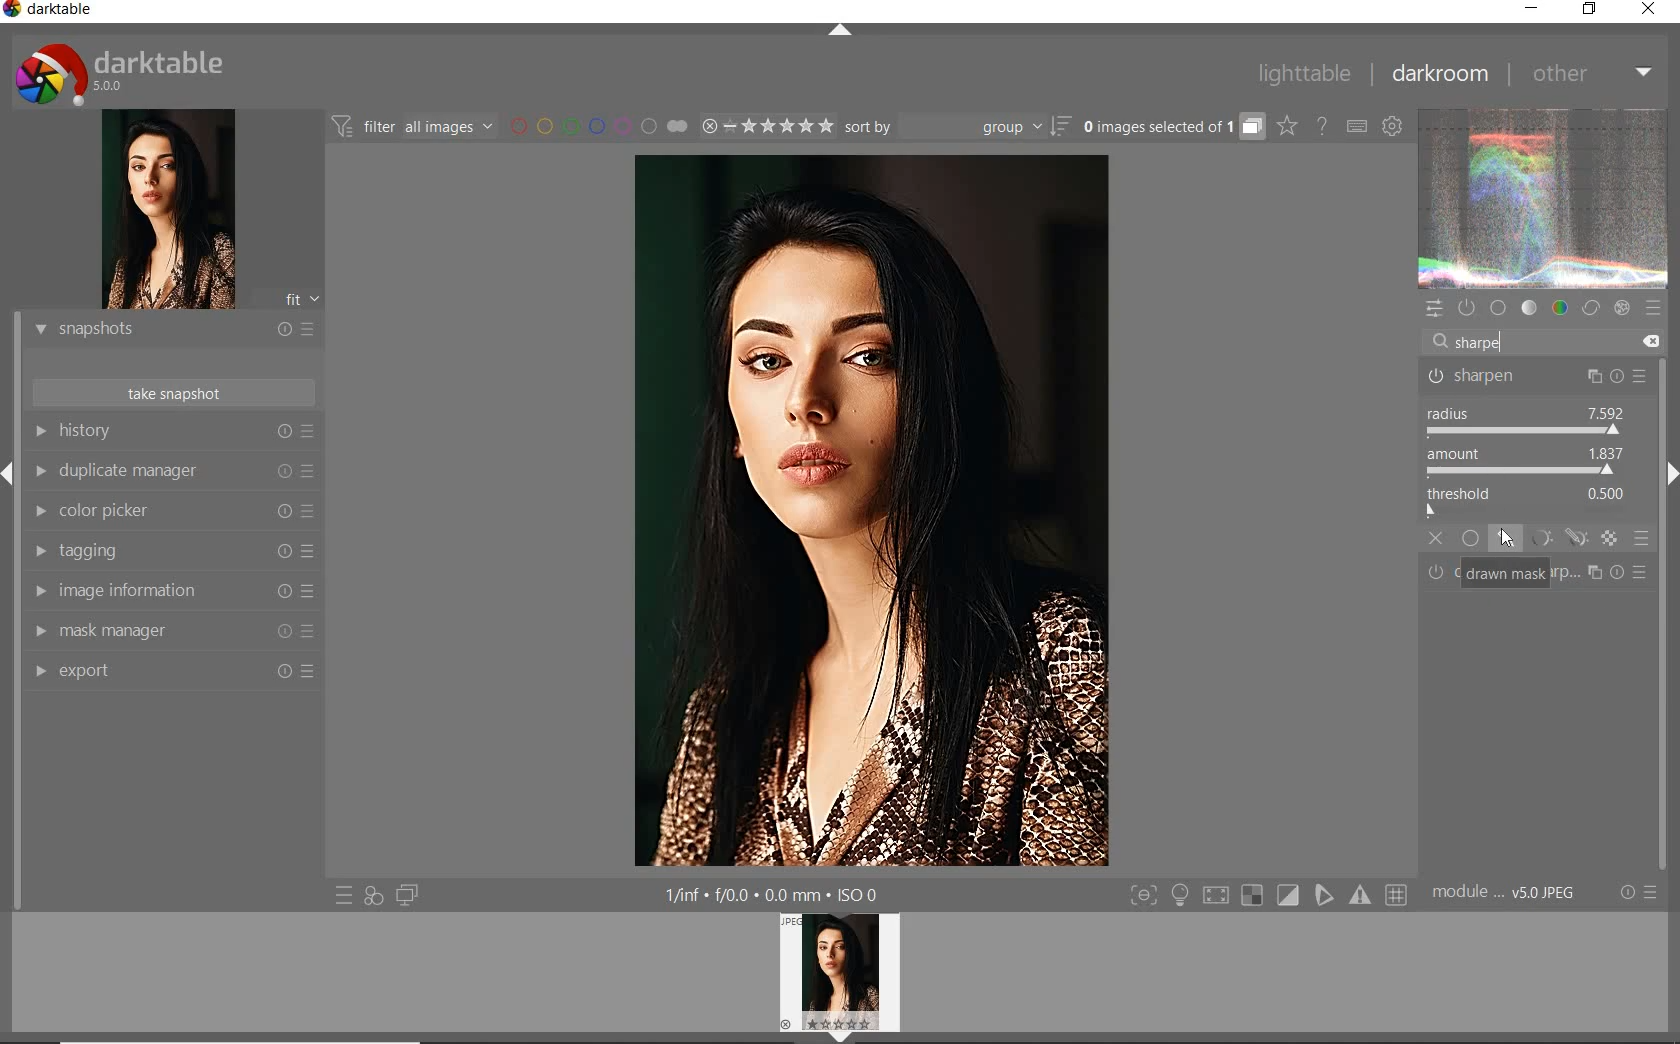  Describe the element at coordinates (1485, 342) in the screenshot. I see `INPUT VALUE` at that location.